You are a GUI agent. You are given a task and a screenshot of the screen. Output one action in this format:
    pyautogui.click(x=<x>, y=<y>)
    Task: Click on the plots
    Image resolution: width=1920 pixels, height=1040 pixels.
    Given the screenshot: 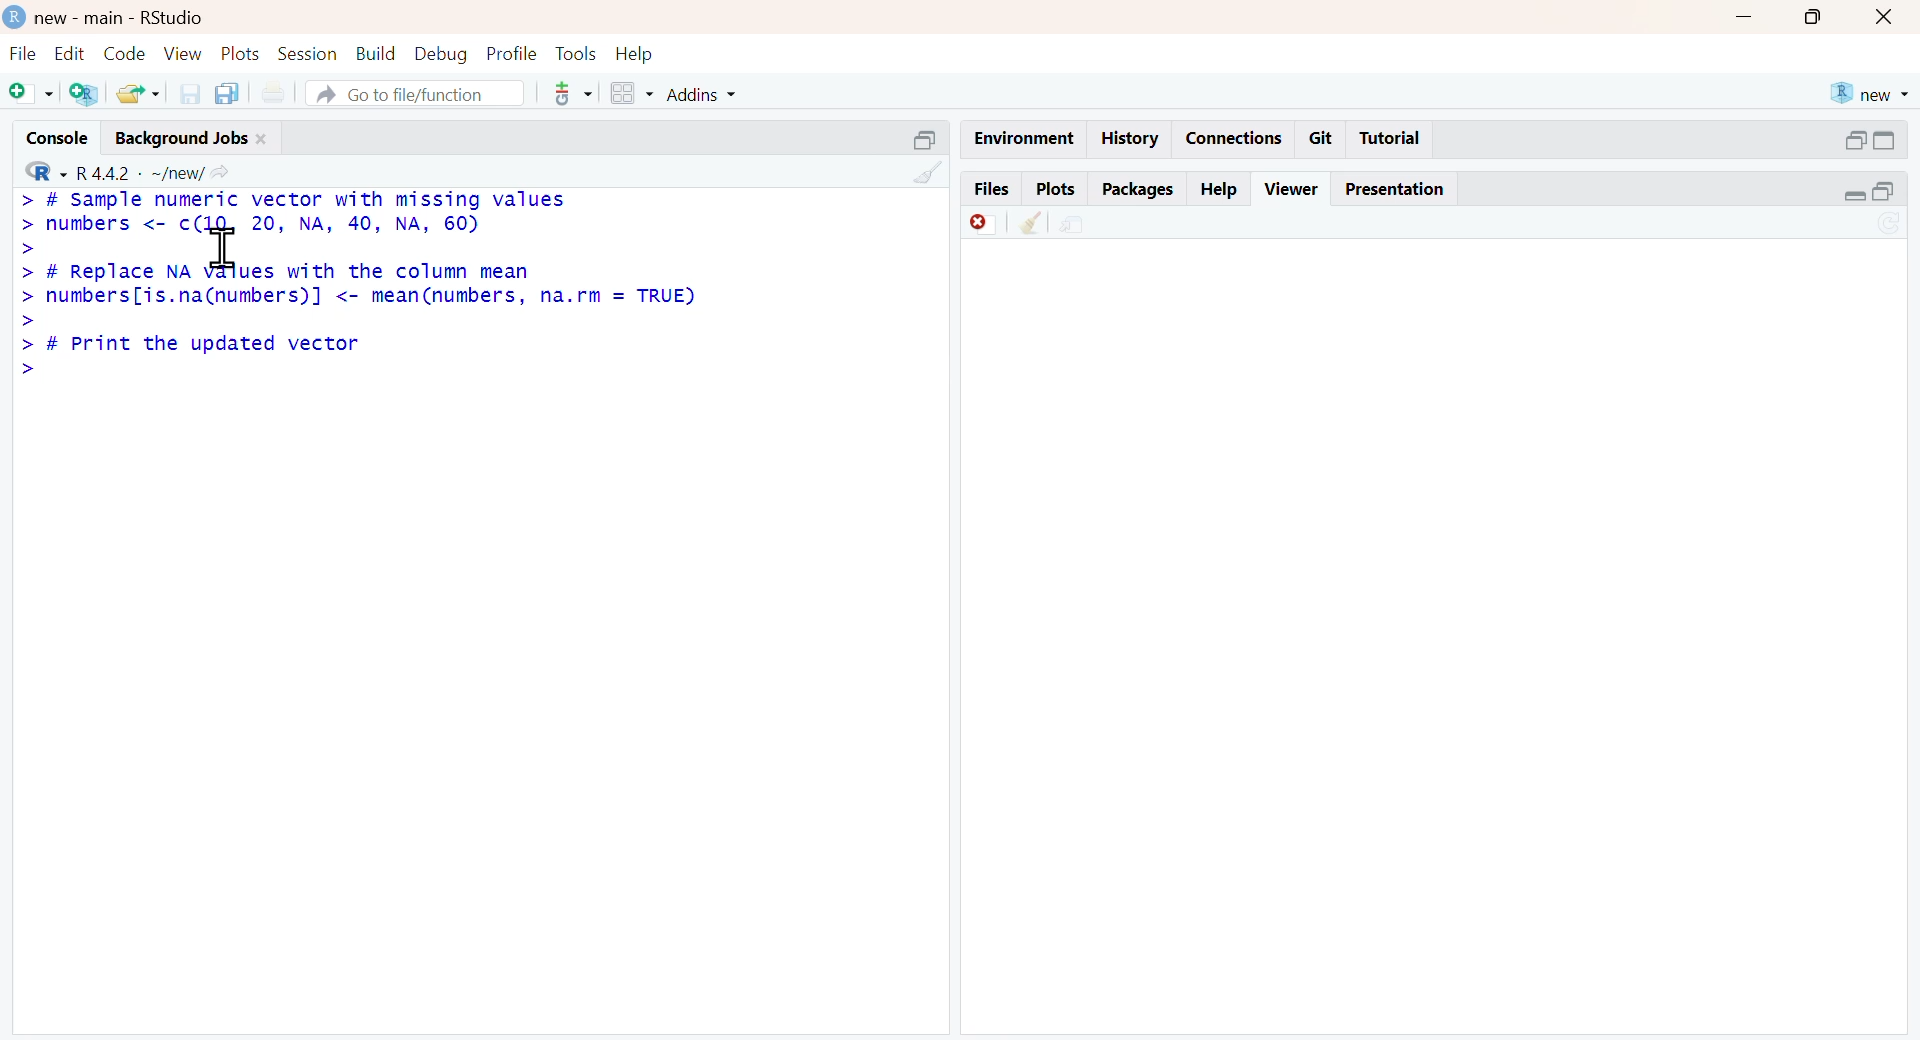 What is the action you would take?
    pyautogui.click(x=242, y=55)
    